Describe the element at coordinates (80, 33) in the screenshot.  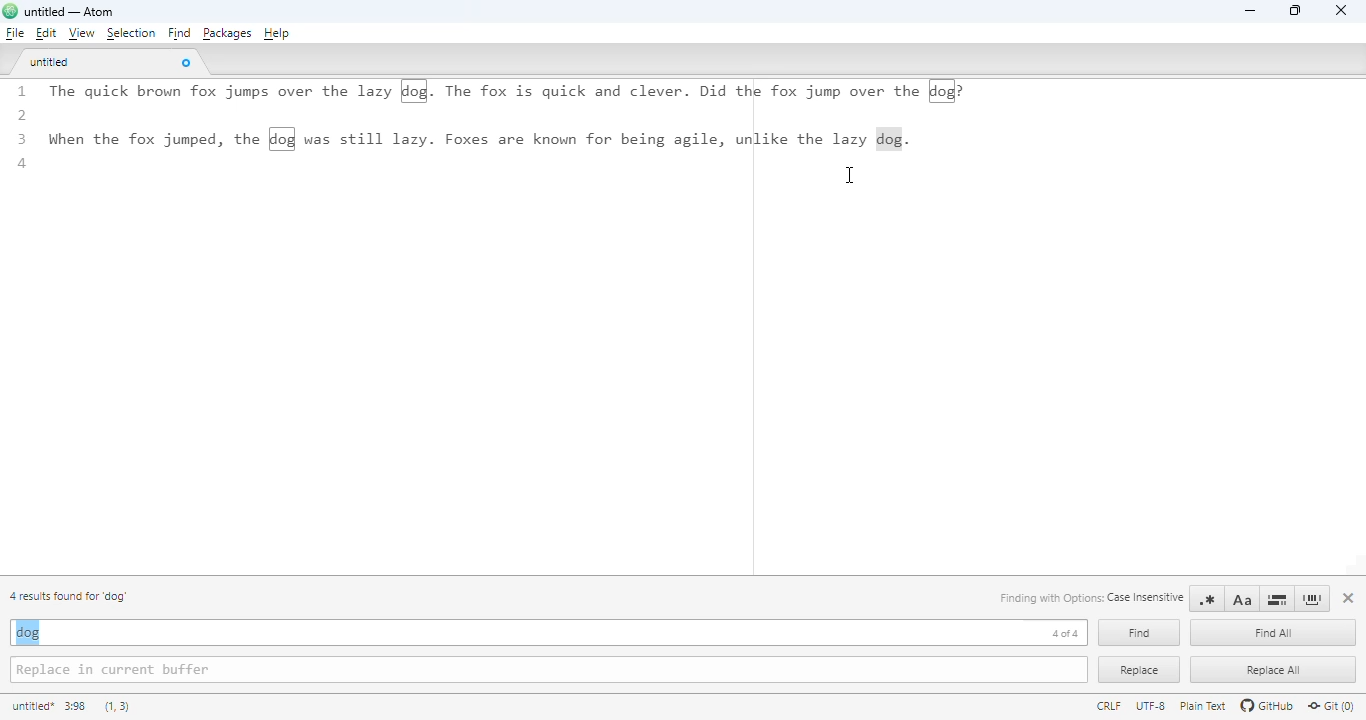
I see `view` at that location.